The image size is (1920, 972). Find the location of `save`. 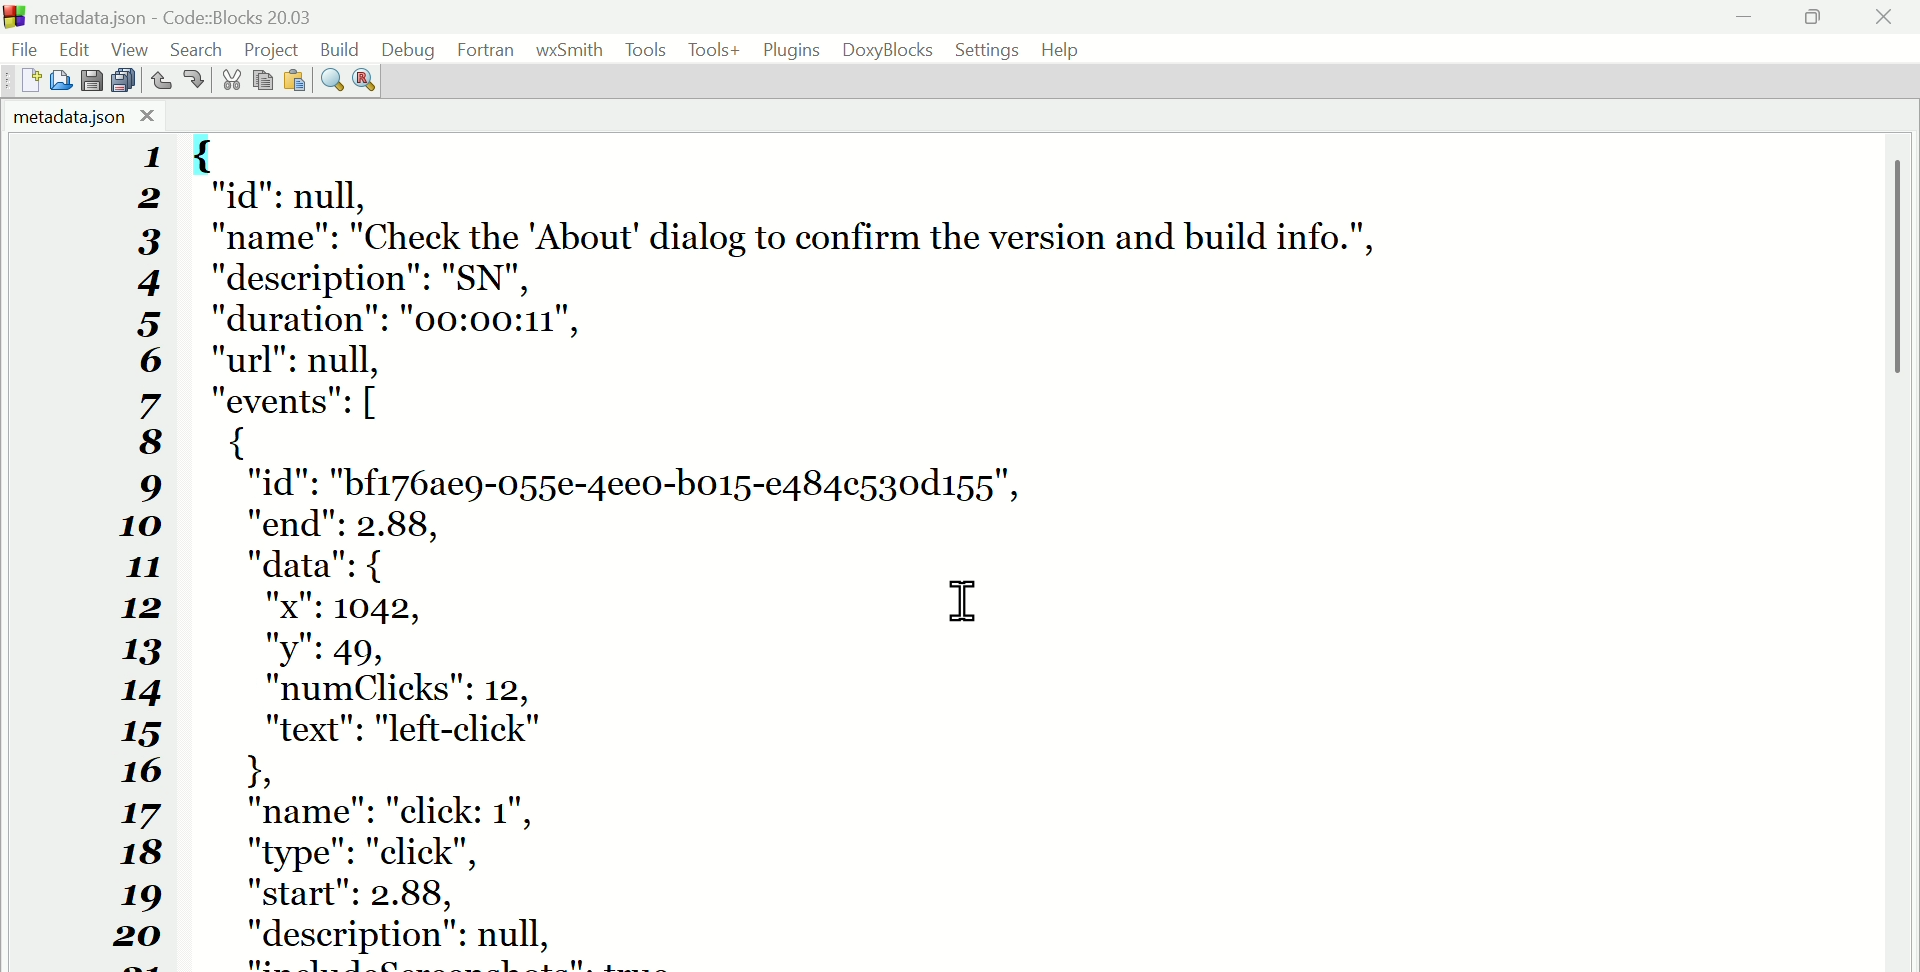

save is located at coordinates (95, 81).